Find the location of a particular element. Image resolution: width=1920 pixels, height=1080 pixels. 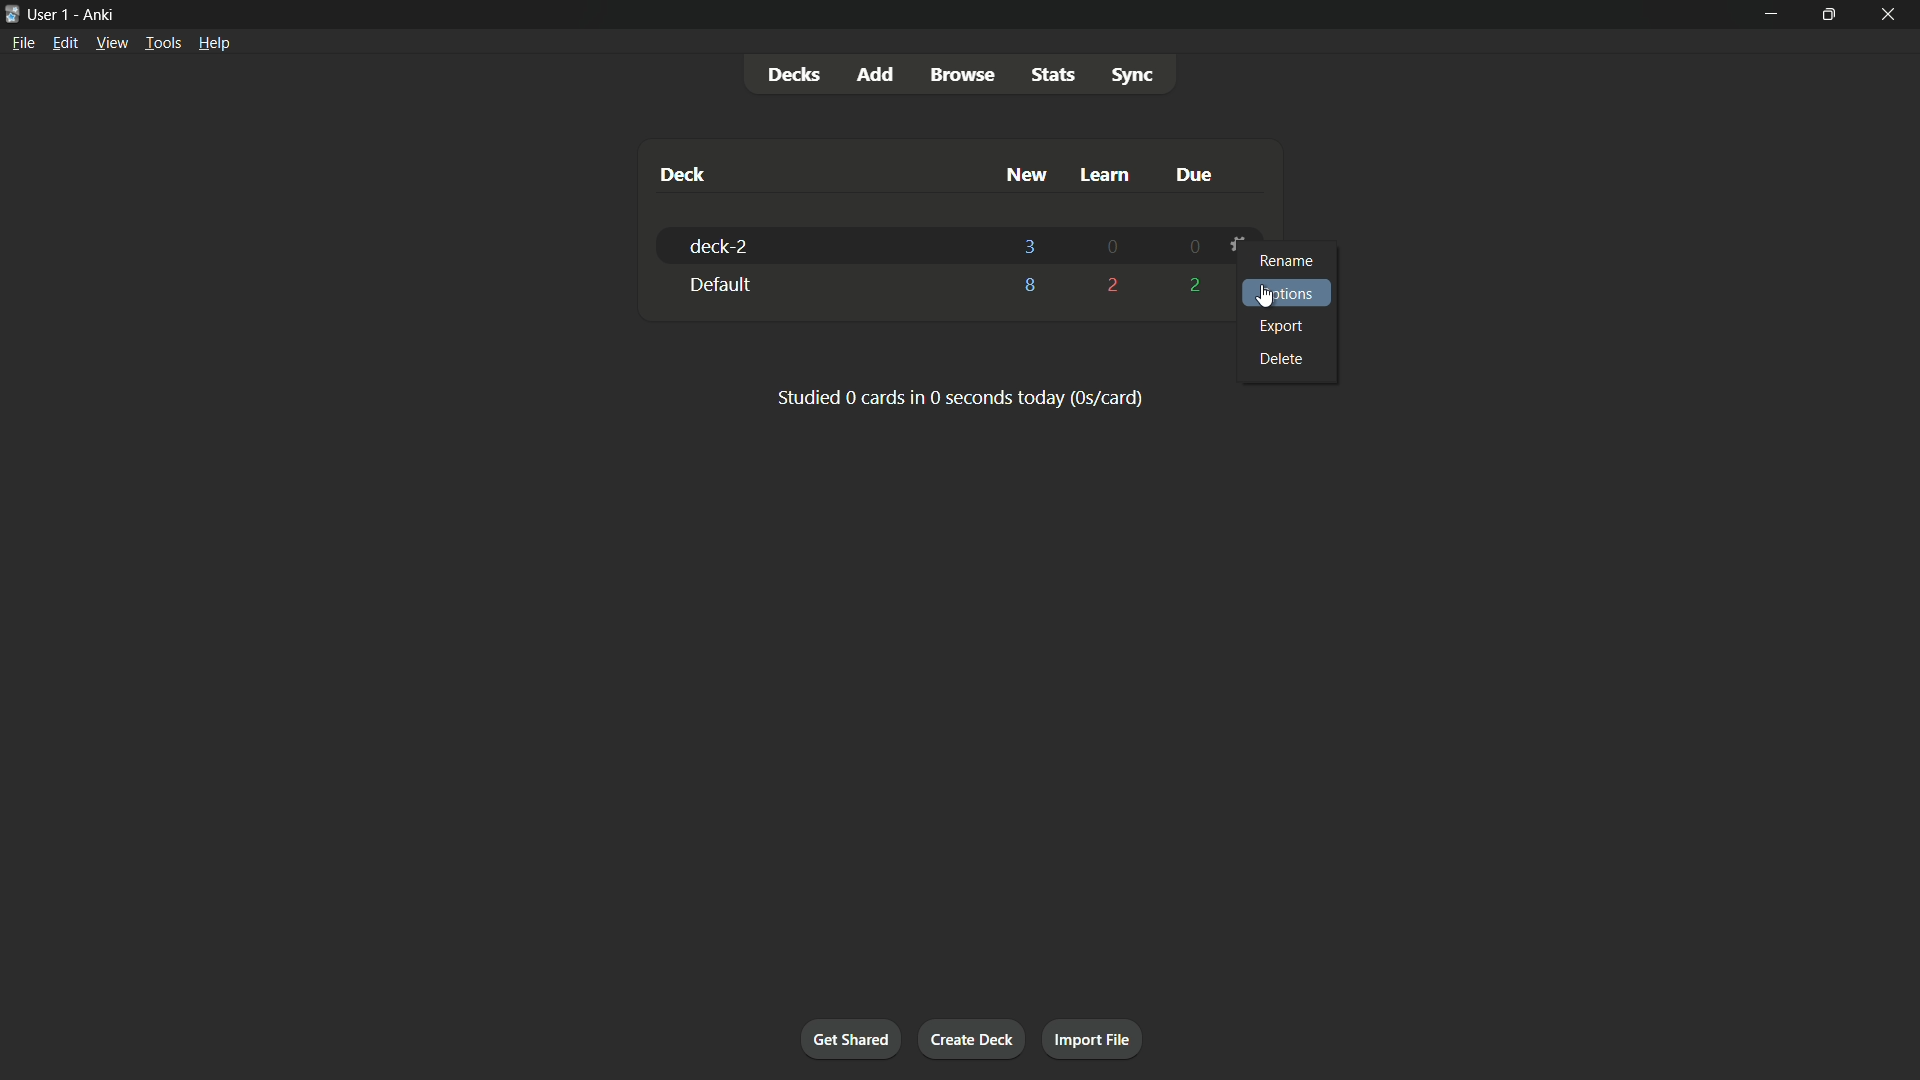

default is located at coordinates (717, 285).